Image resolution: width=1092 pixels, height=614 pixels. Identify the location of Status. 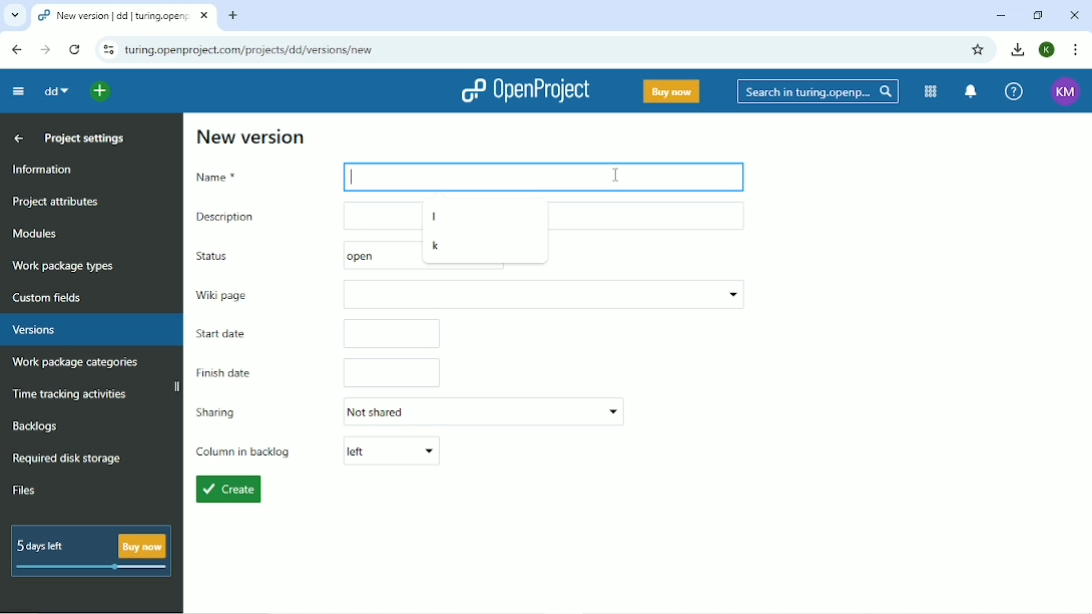
(227, 256).